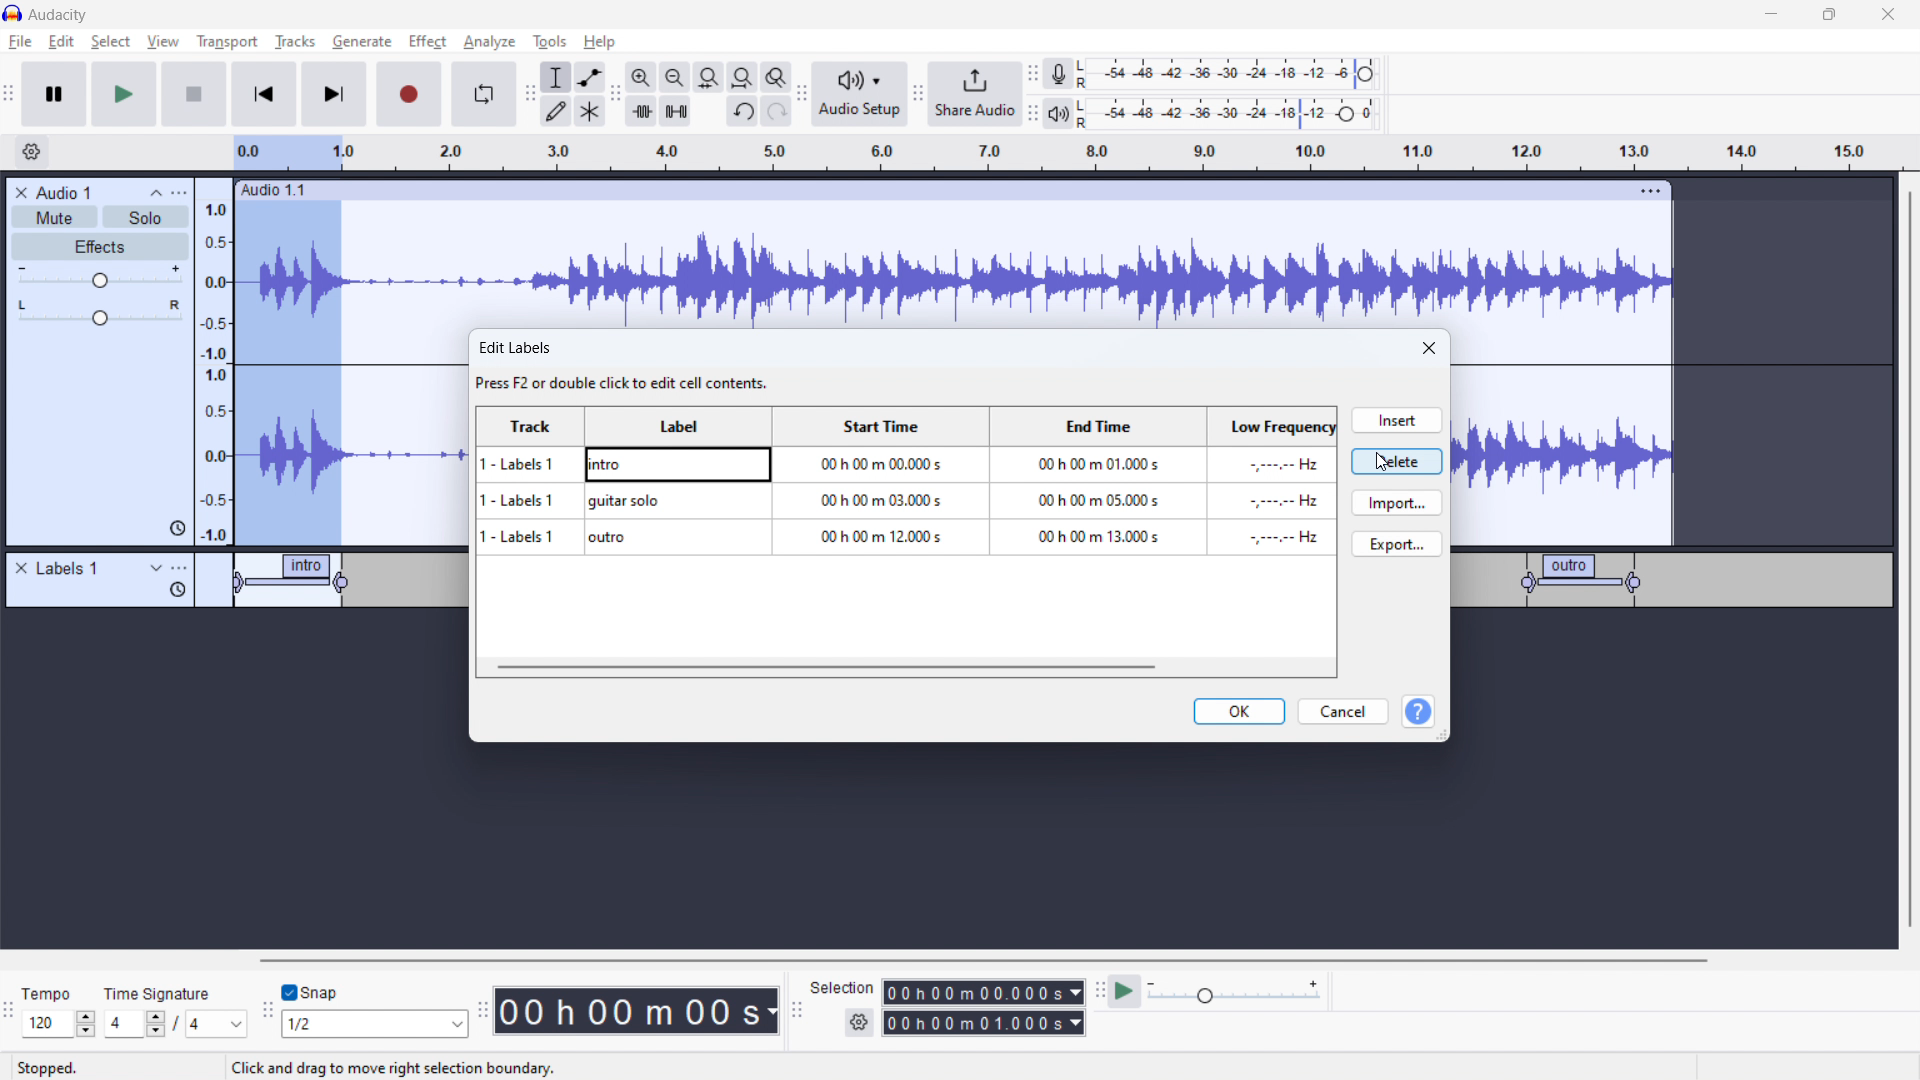 This screenshot has height=1080, width=1920. What do you see at coordinates (375, 1023) in the screenshot?
I see `select snapping` at bounding box center [375, 1023].